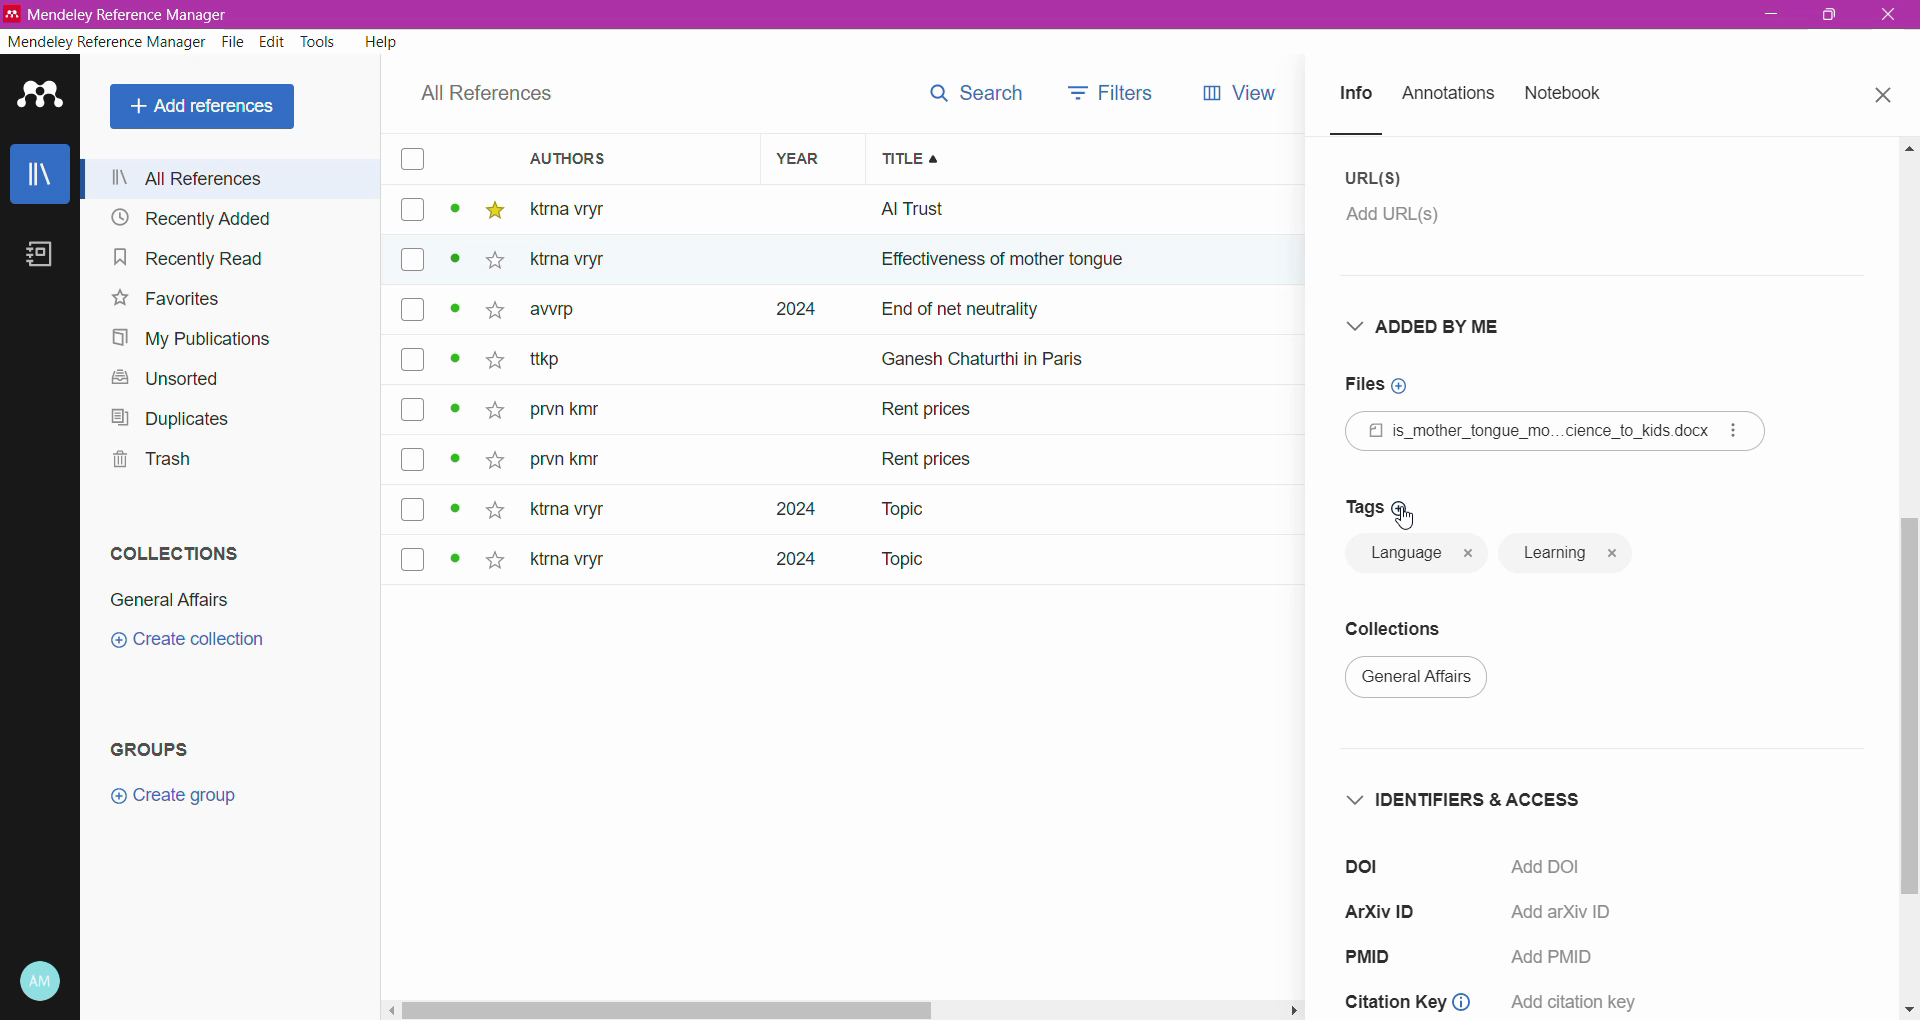 The image size is (1920, 1020). I want to click on exit, so click(1892, 20).